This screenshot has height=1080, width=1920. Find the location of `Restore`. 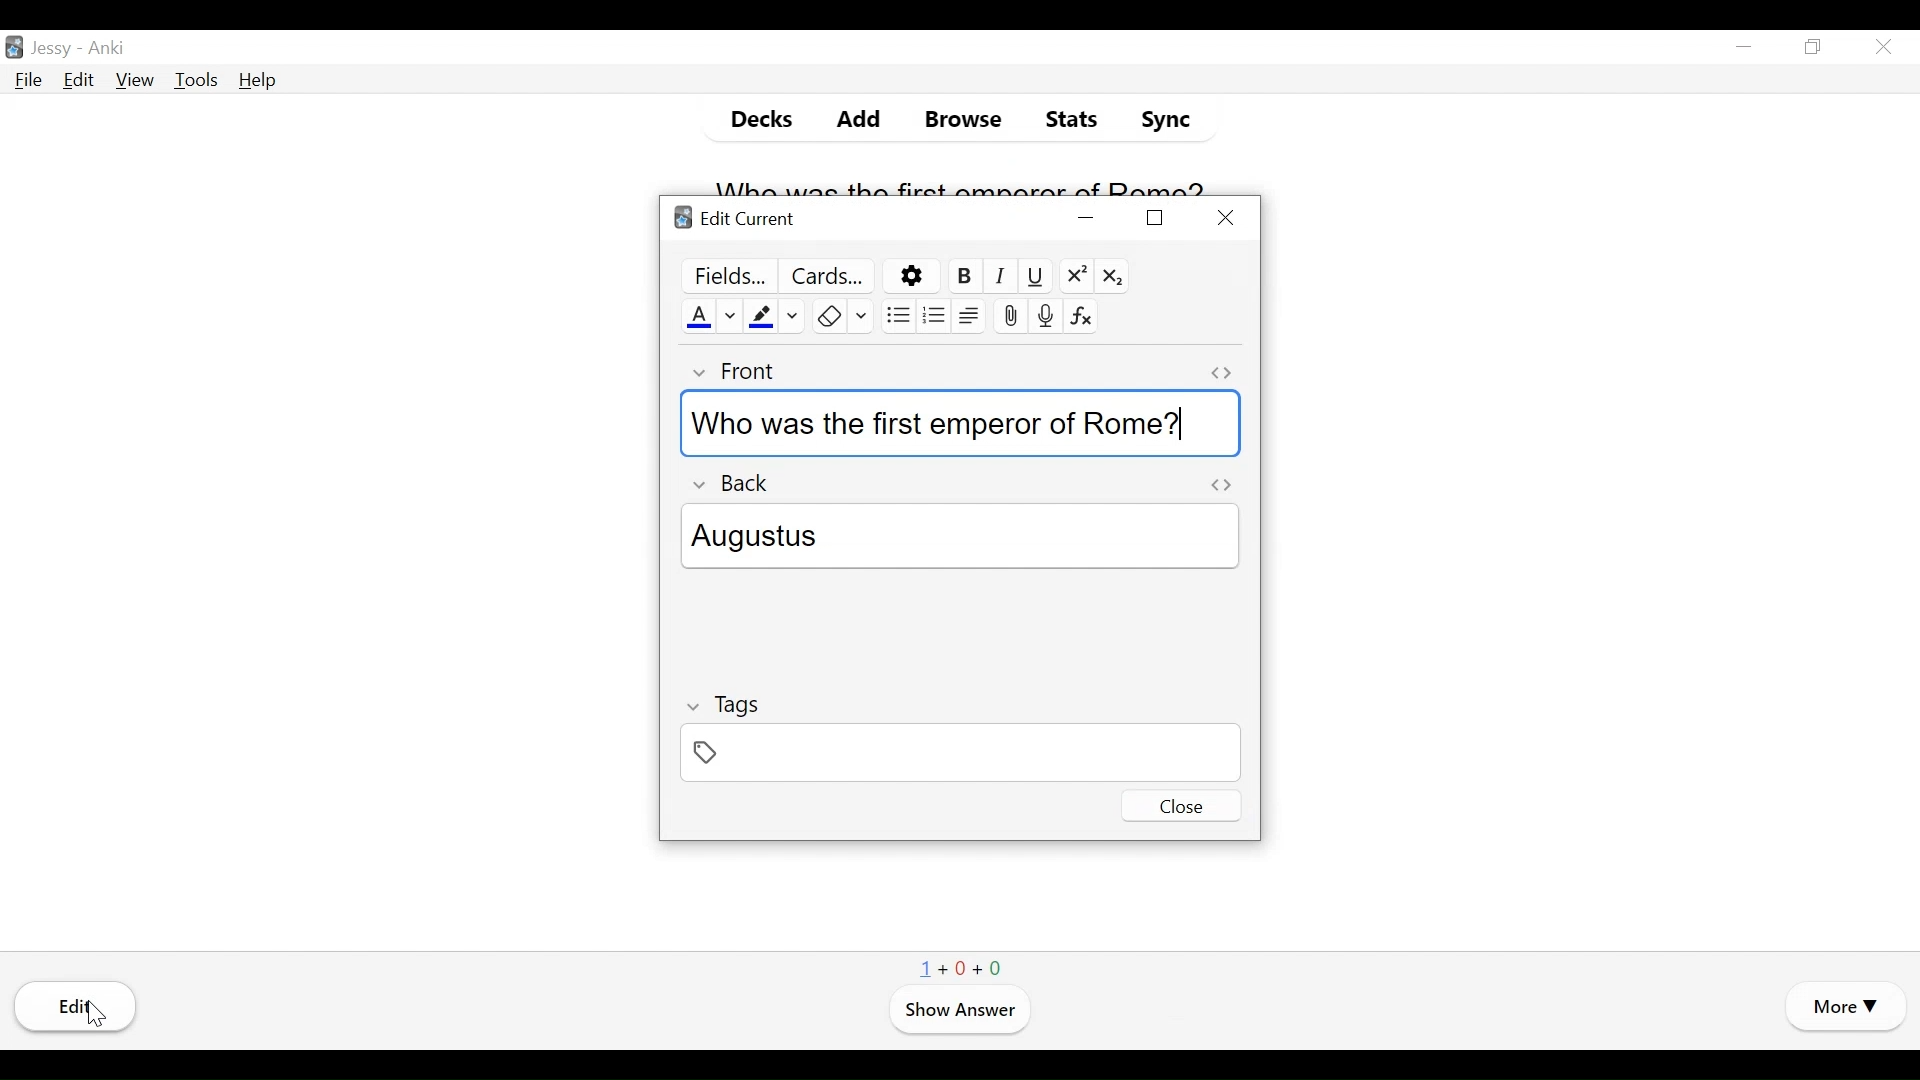

Restore is located at coordinates (1814, 48).